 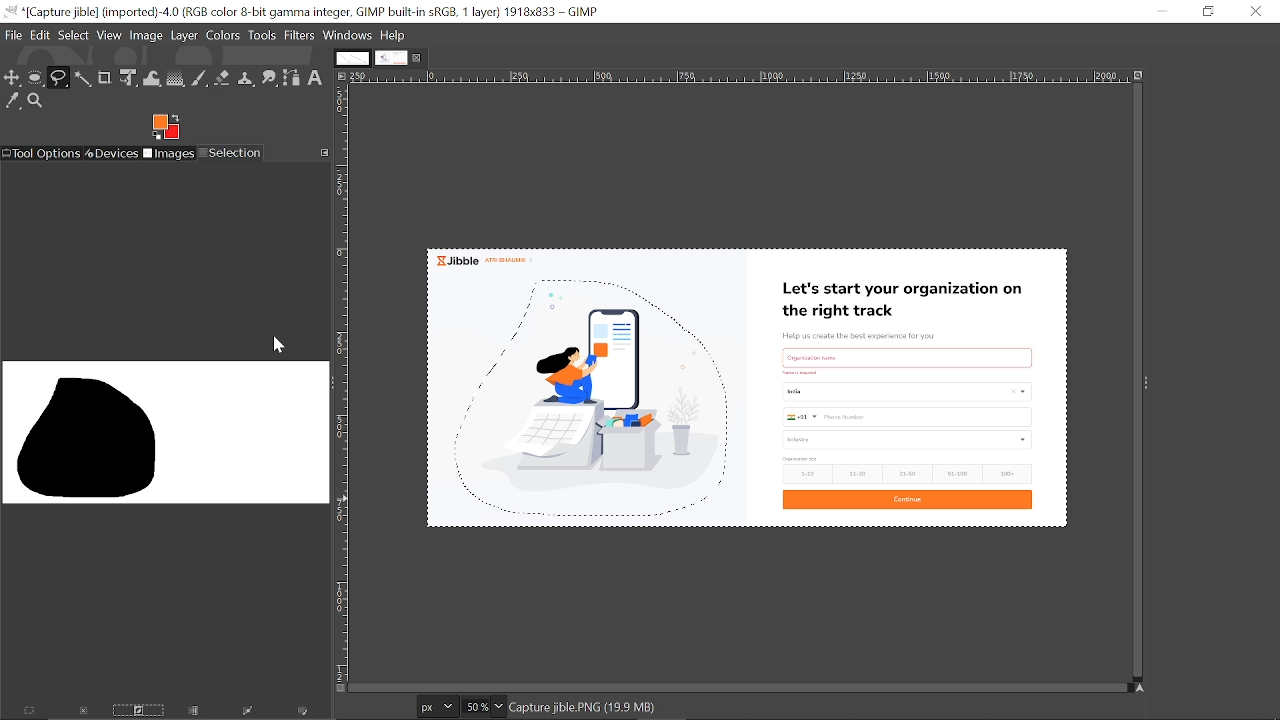 I want to click on Edit, so click(x=41, y=35).